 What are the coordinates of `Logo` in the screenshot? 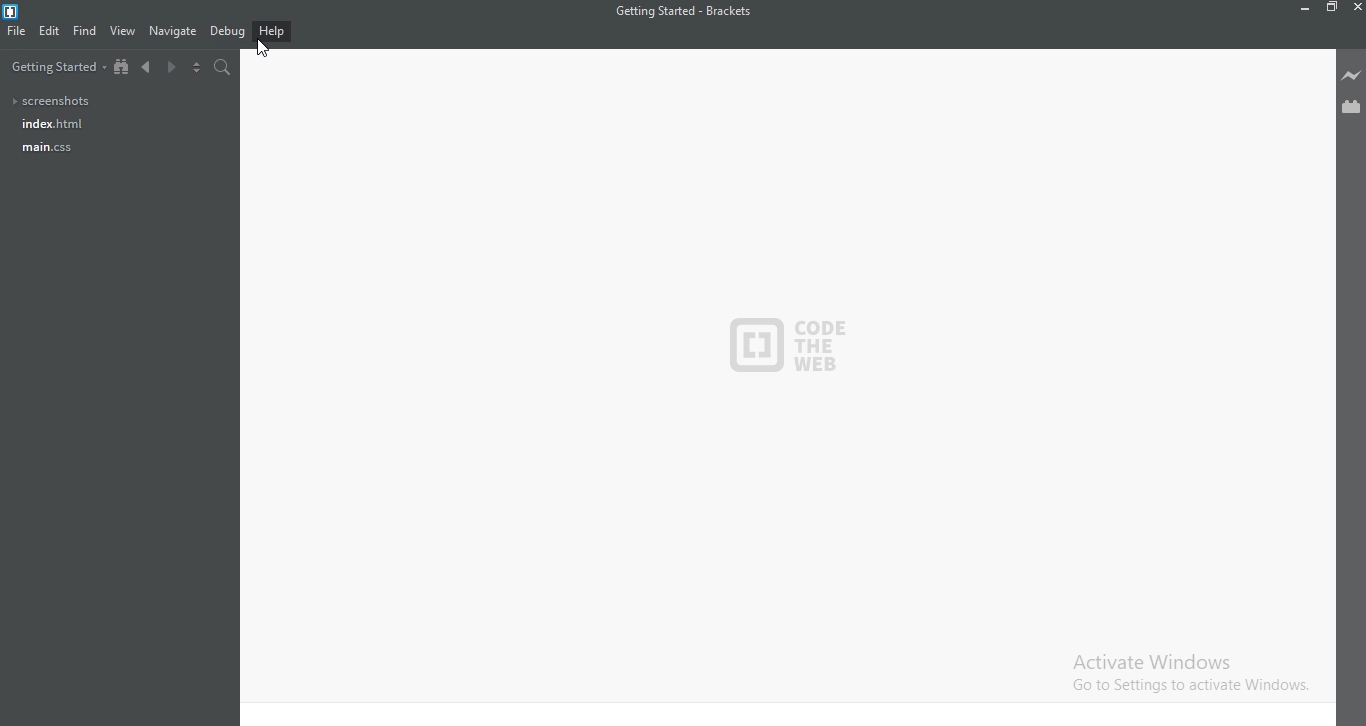 It's located at (15, 12).